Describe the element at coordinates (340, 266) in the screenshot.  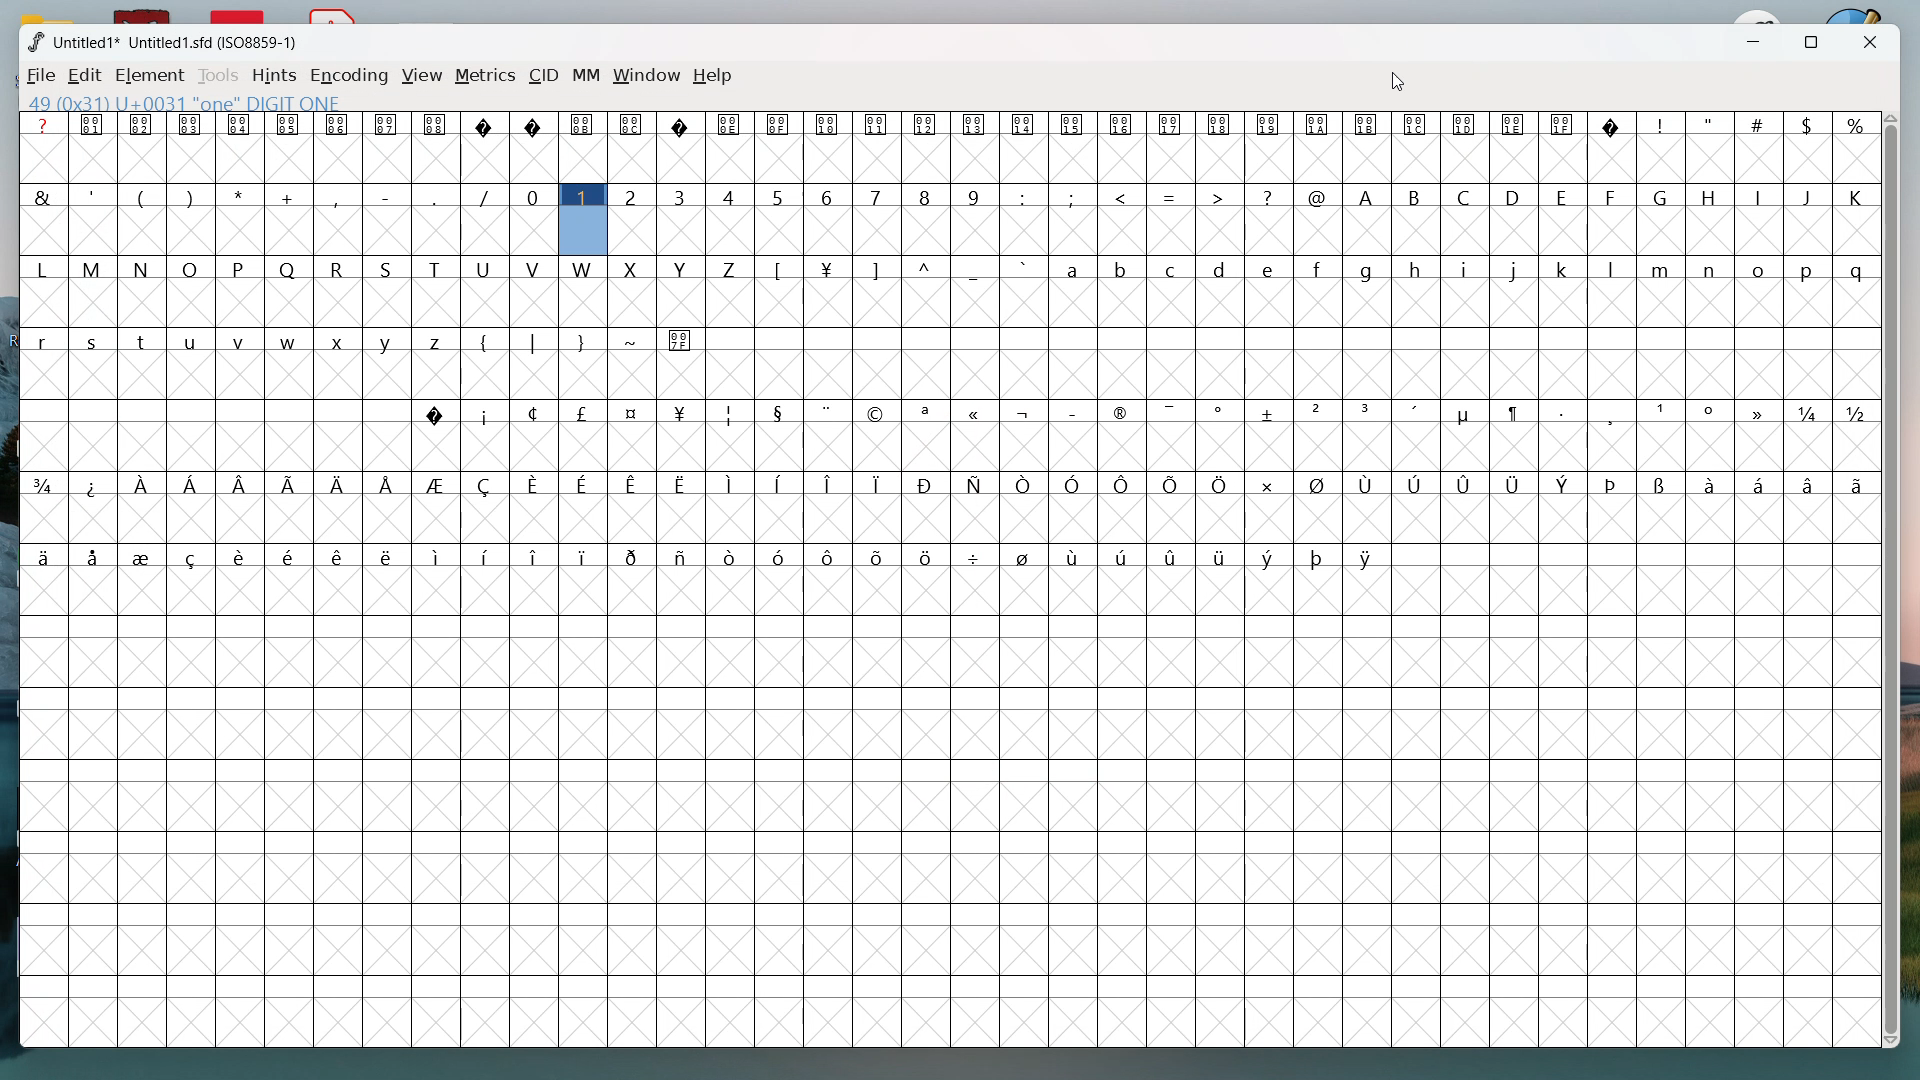
I see `R` at that location.